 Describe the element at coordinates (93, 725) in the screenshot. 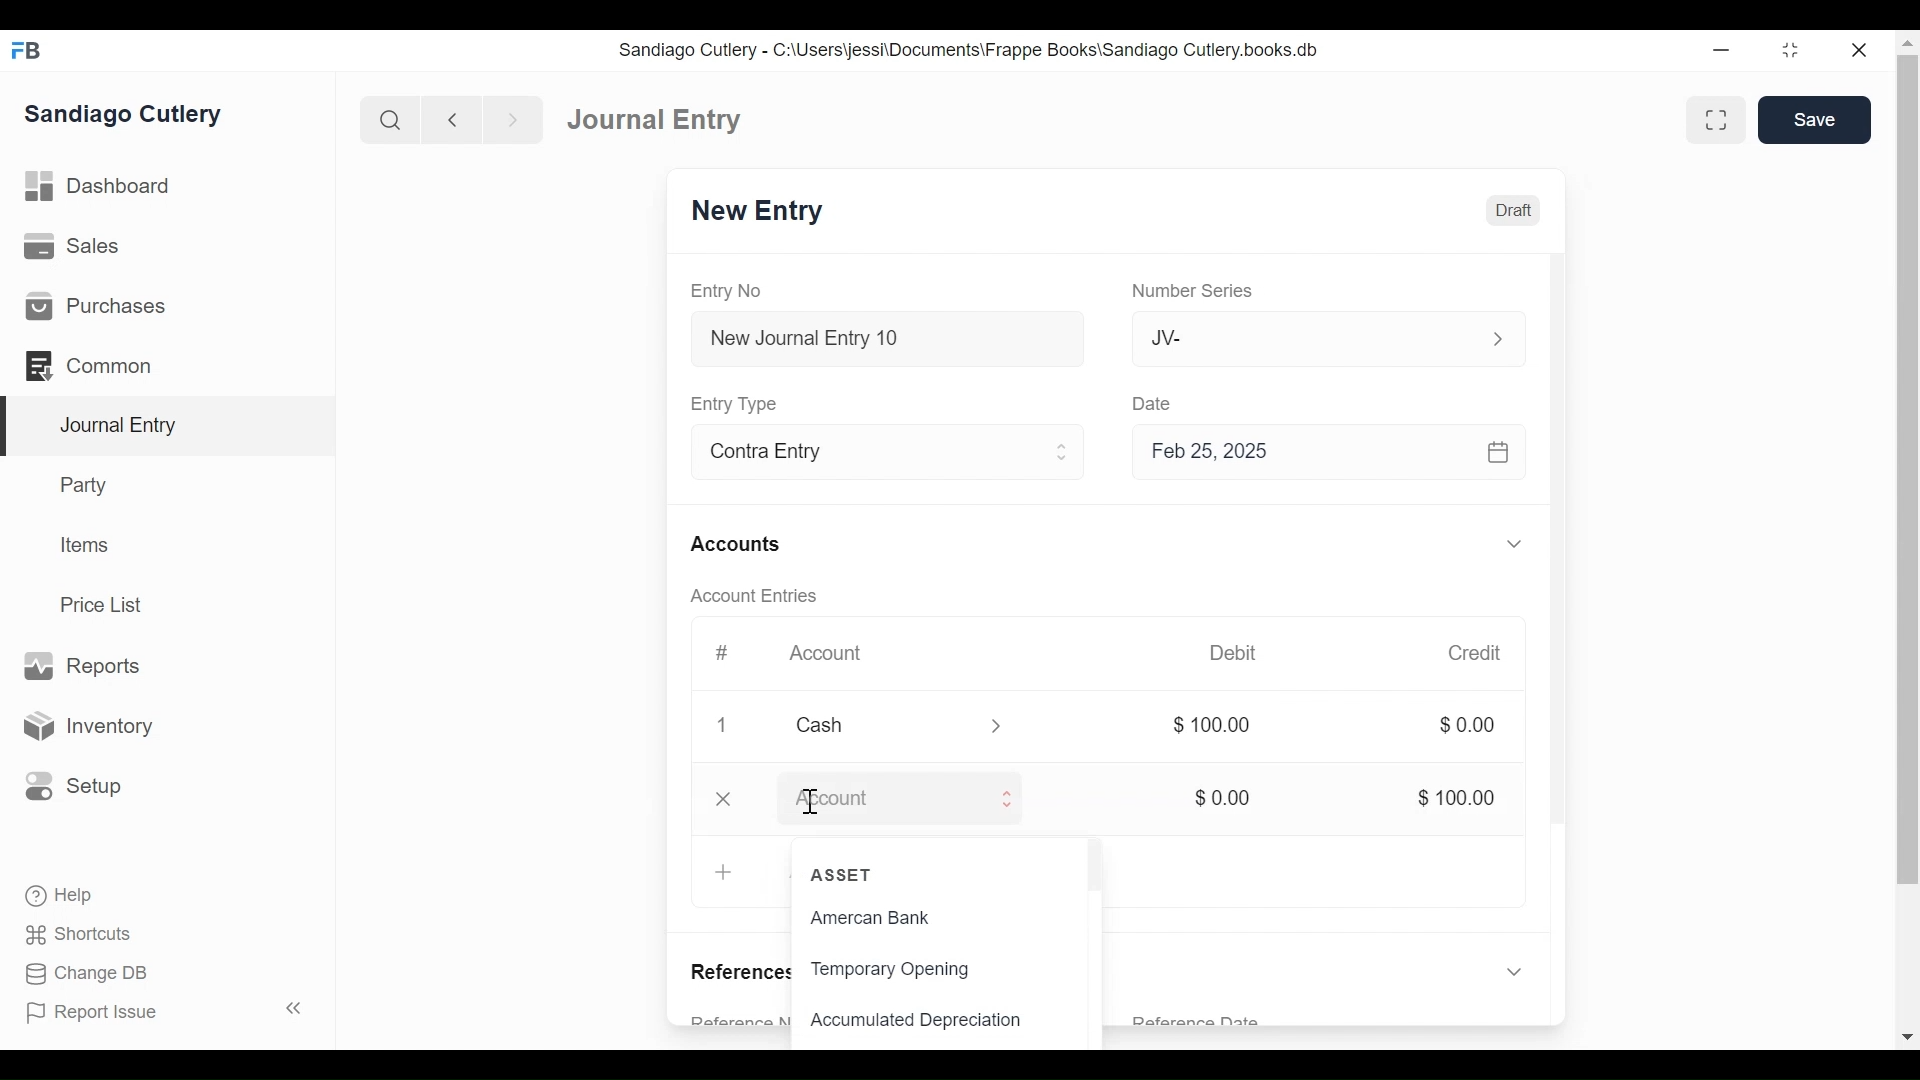

I see `Inventory` at that location.